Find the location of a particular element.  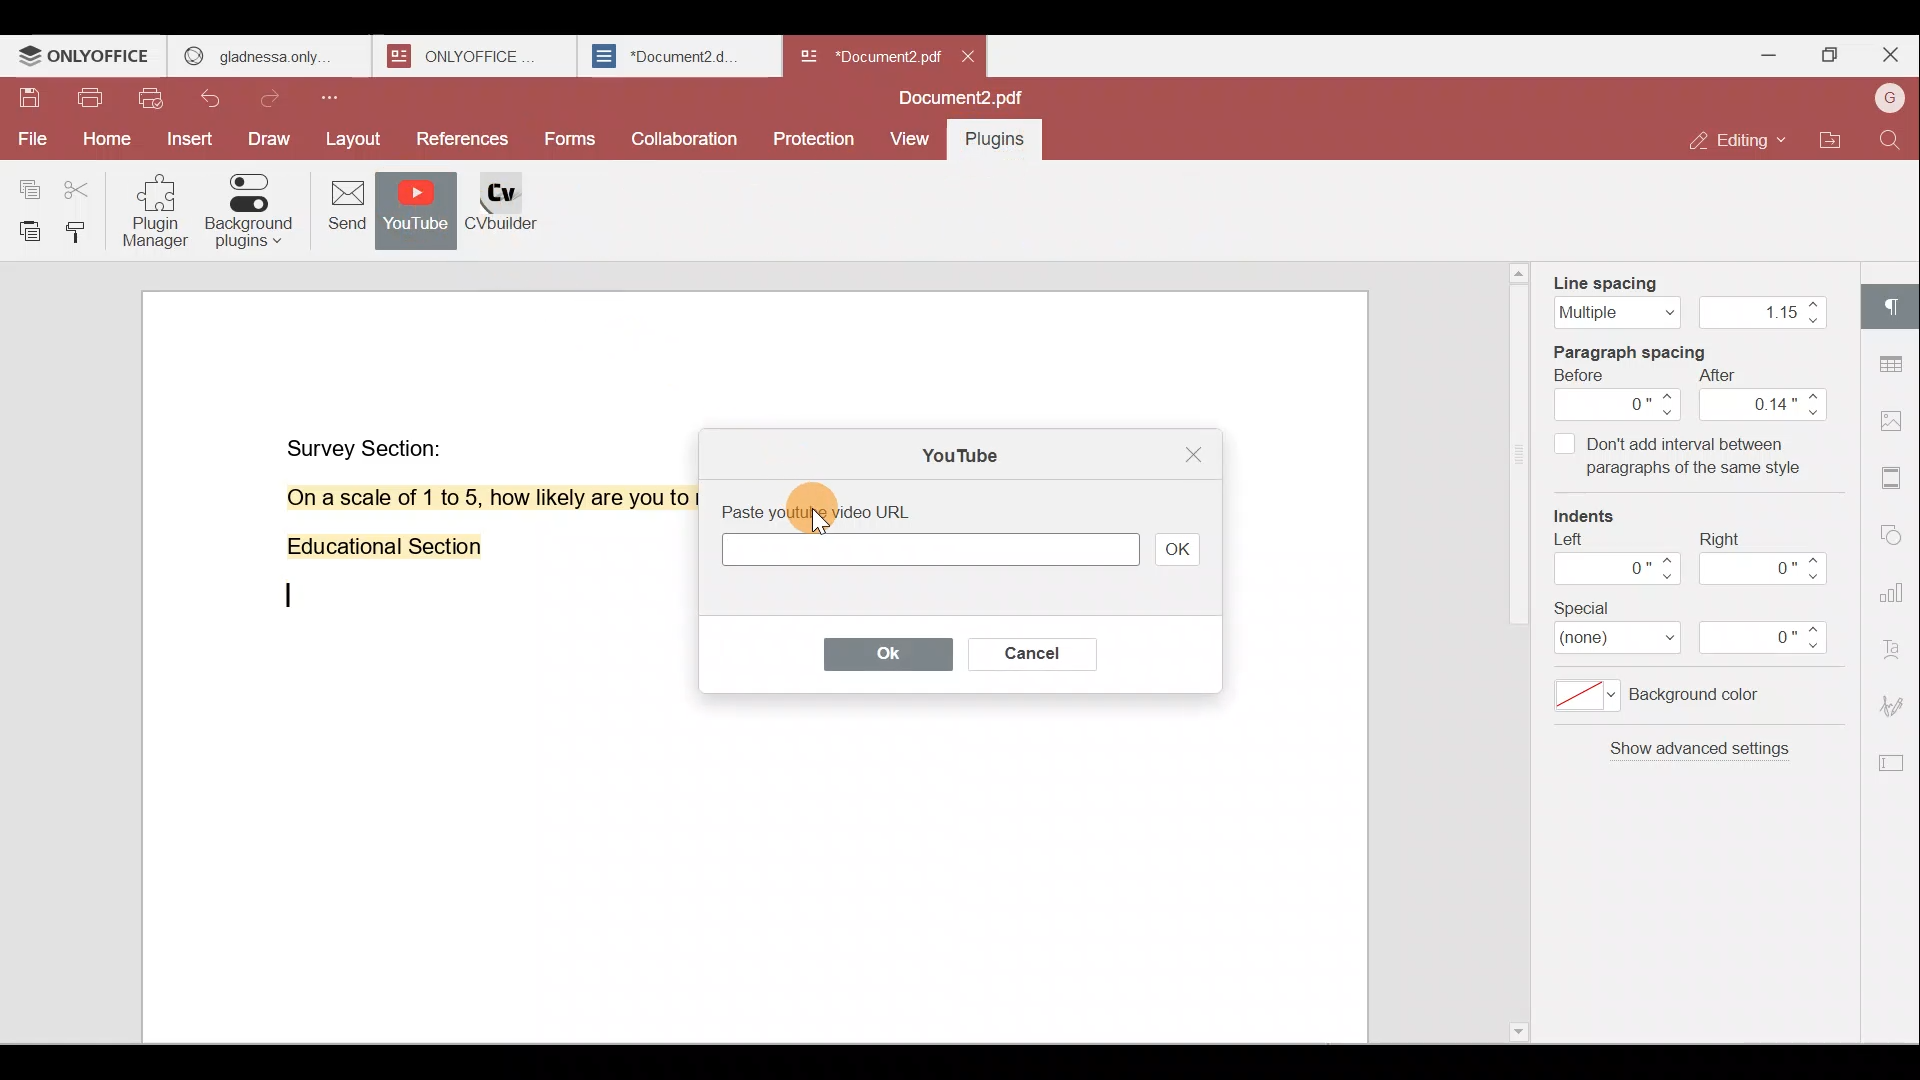

Document name is located at coordinates (967, 100).